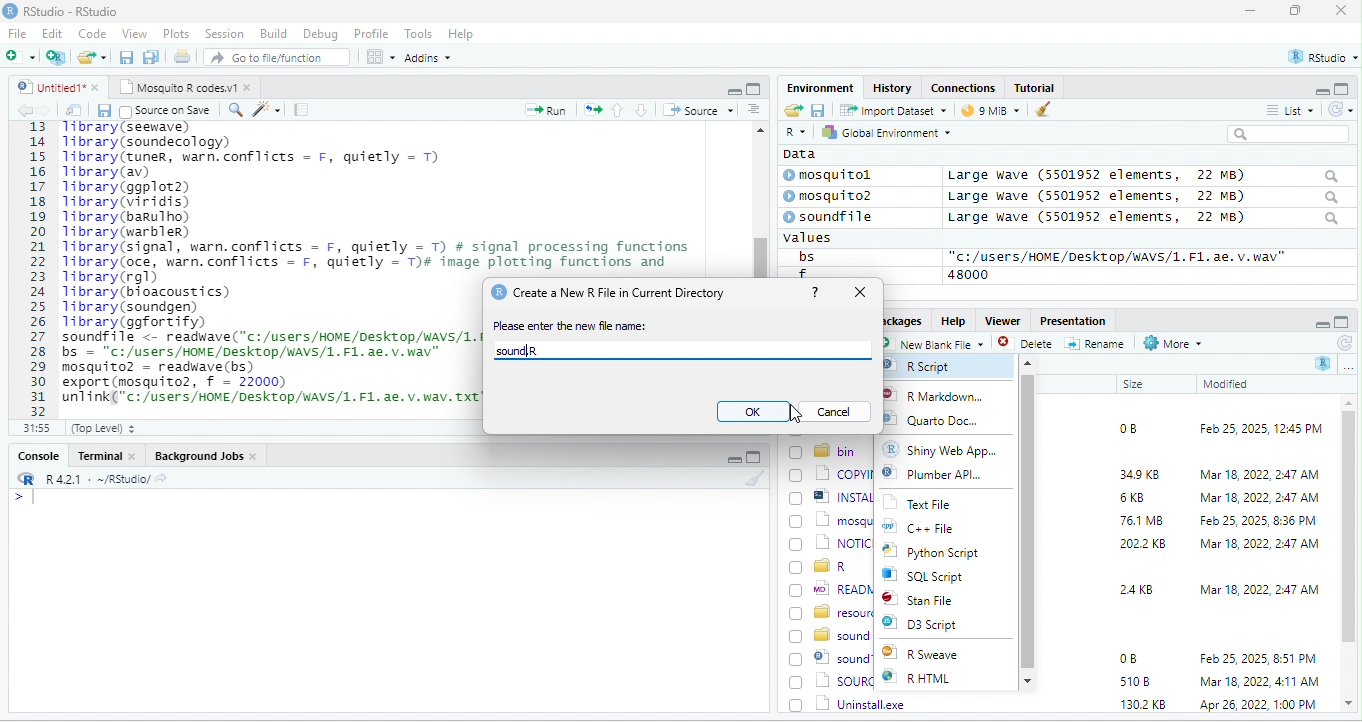 The width and height of the screenshot is (1362, 722). I want to click on 6KB, so click(1133, 498).